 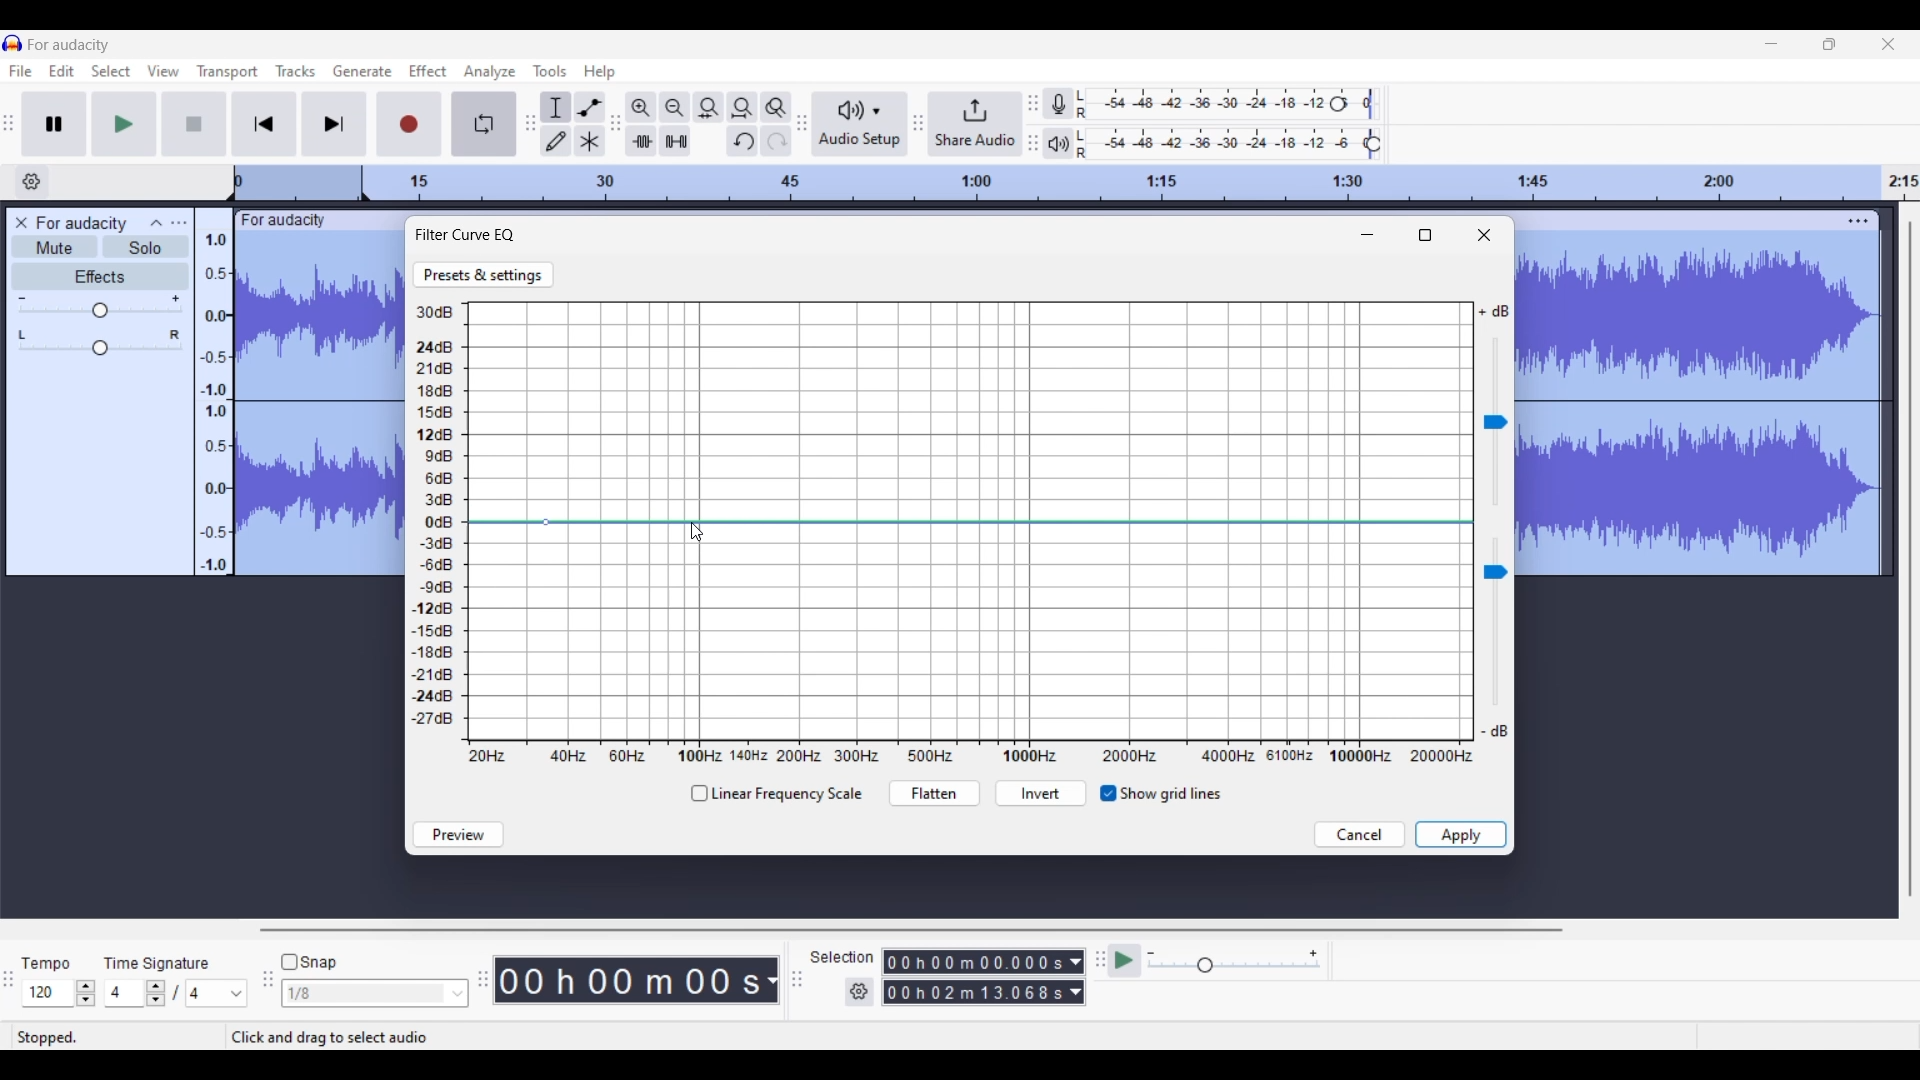 I want to click on Enable looping, so click(x=484, y=124).